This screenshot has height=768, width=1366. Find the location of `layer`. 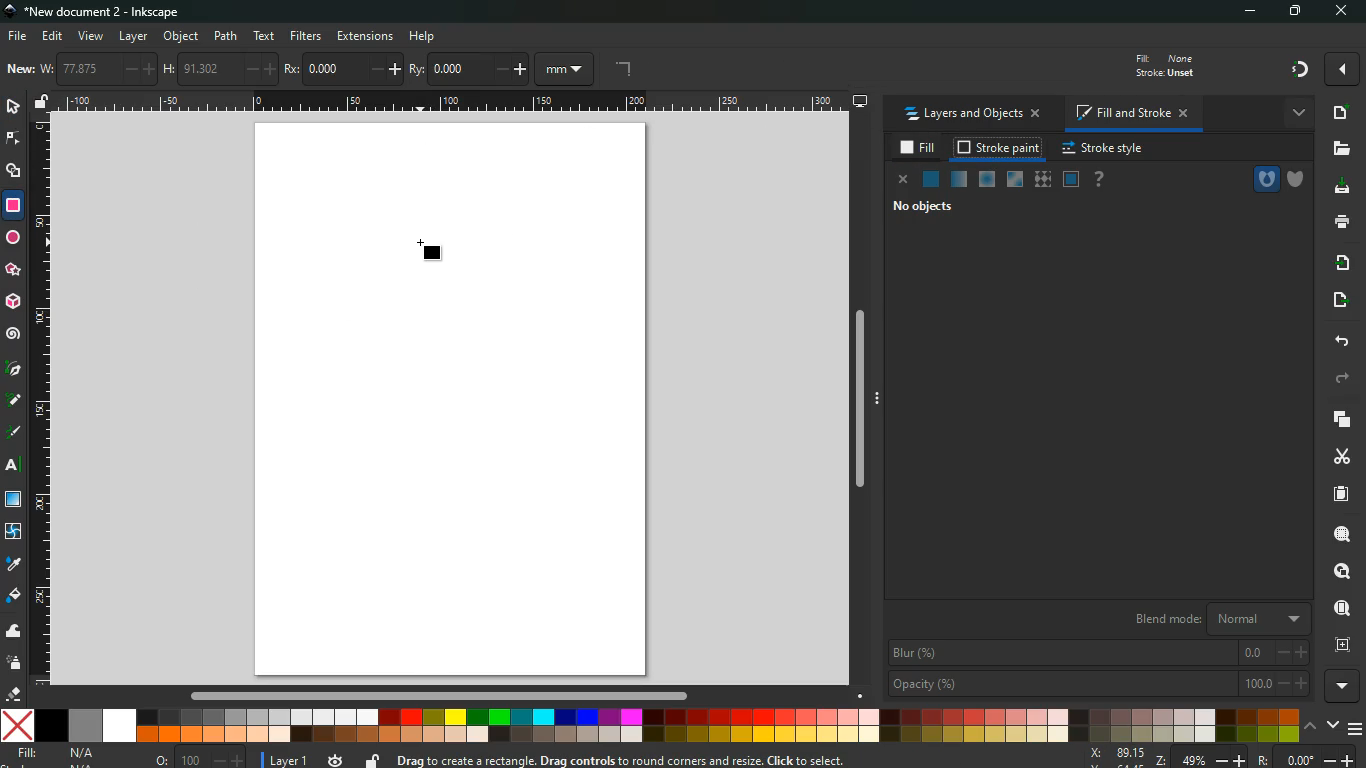

layer is located at coordinates (286, 759).